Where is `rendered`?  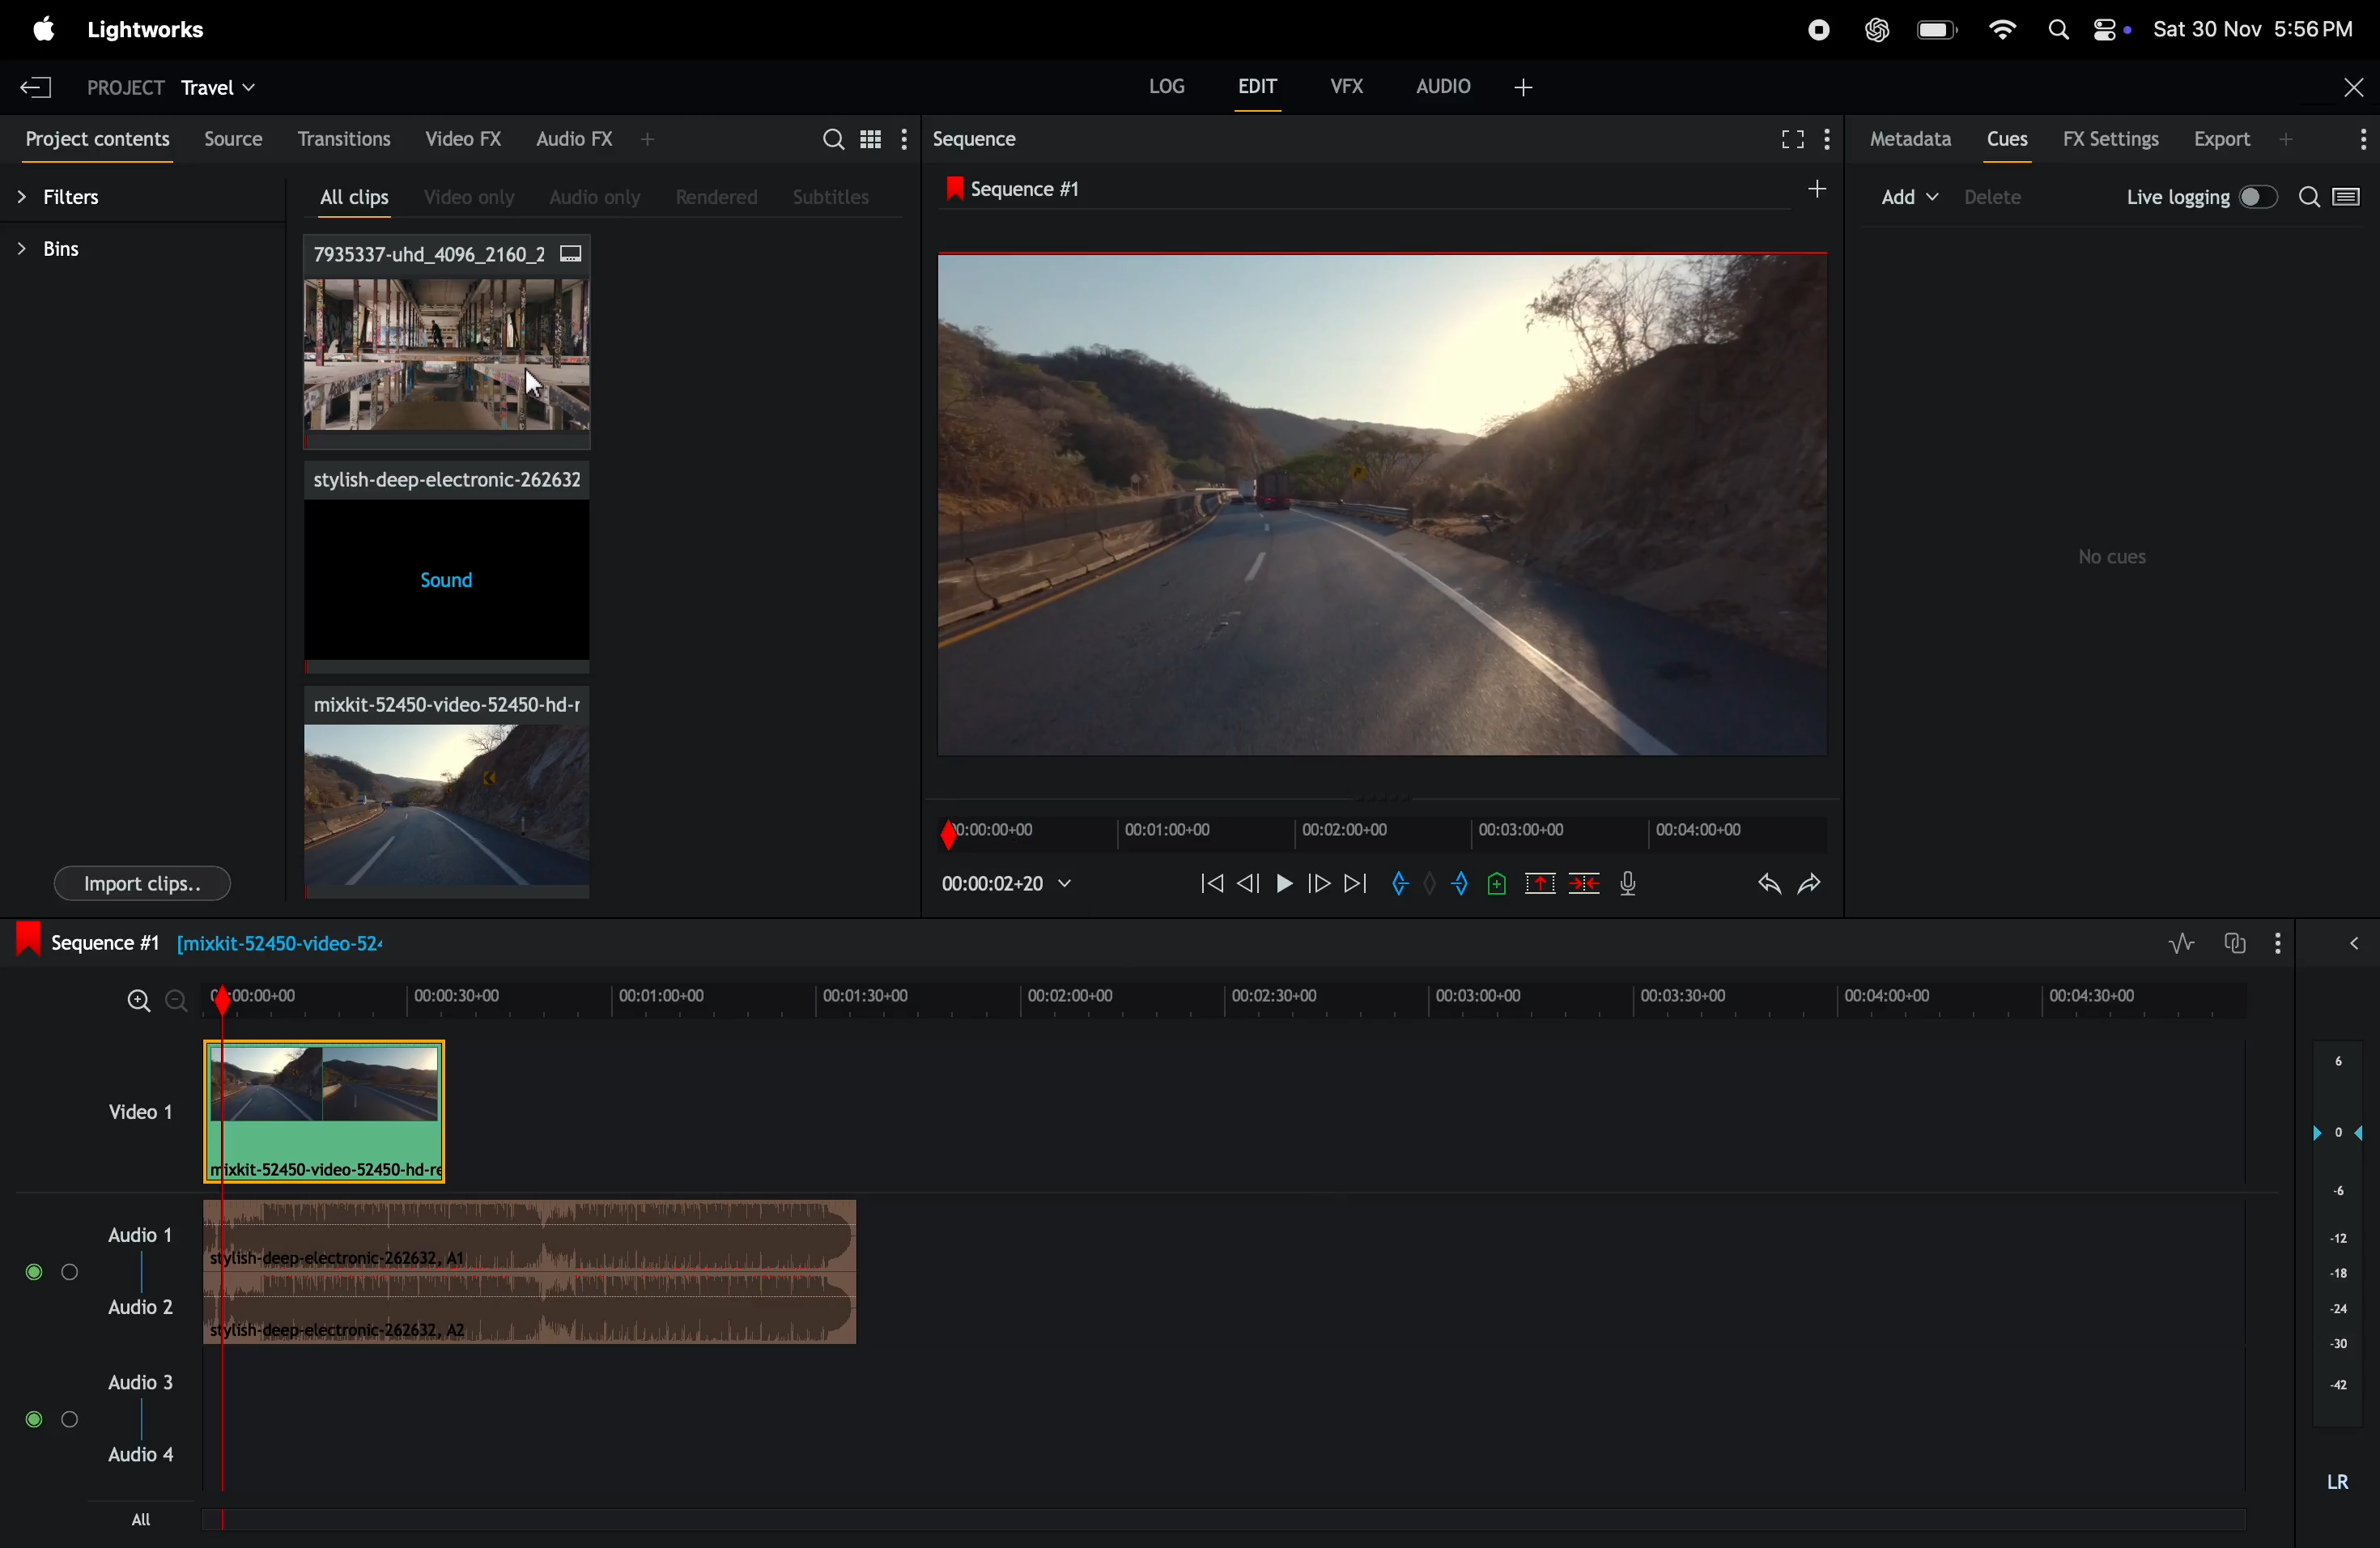
rendered is located at coordinates (723, 197).